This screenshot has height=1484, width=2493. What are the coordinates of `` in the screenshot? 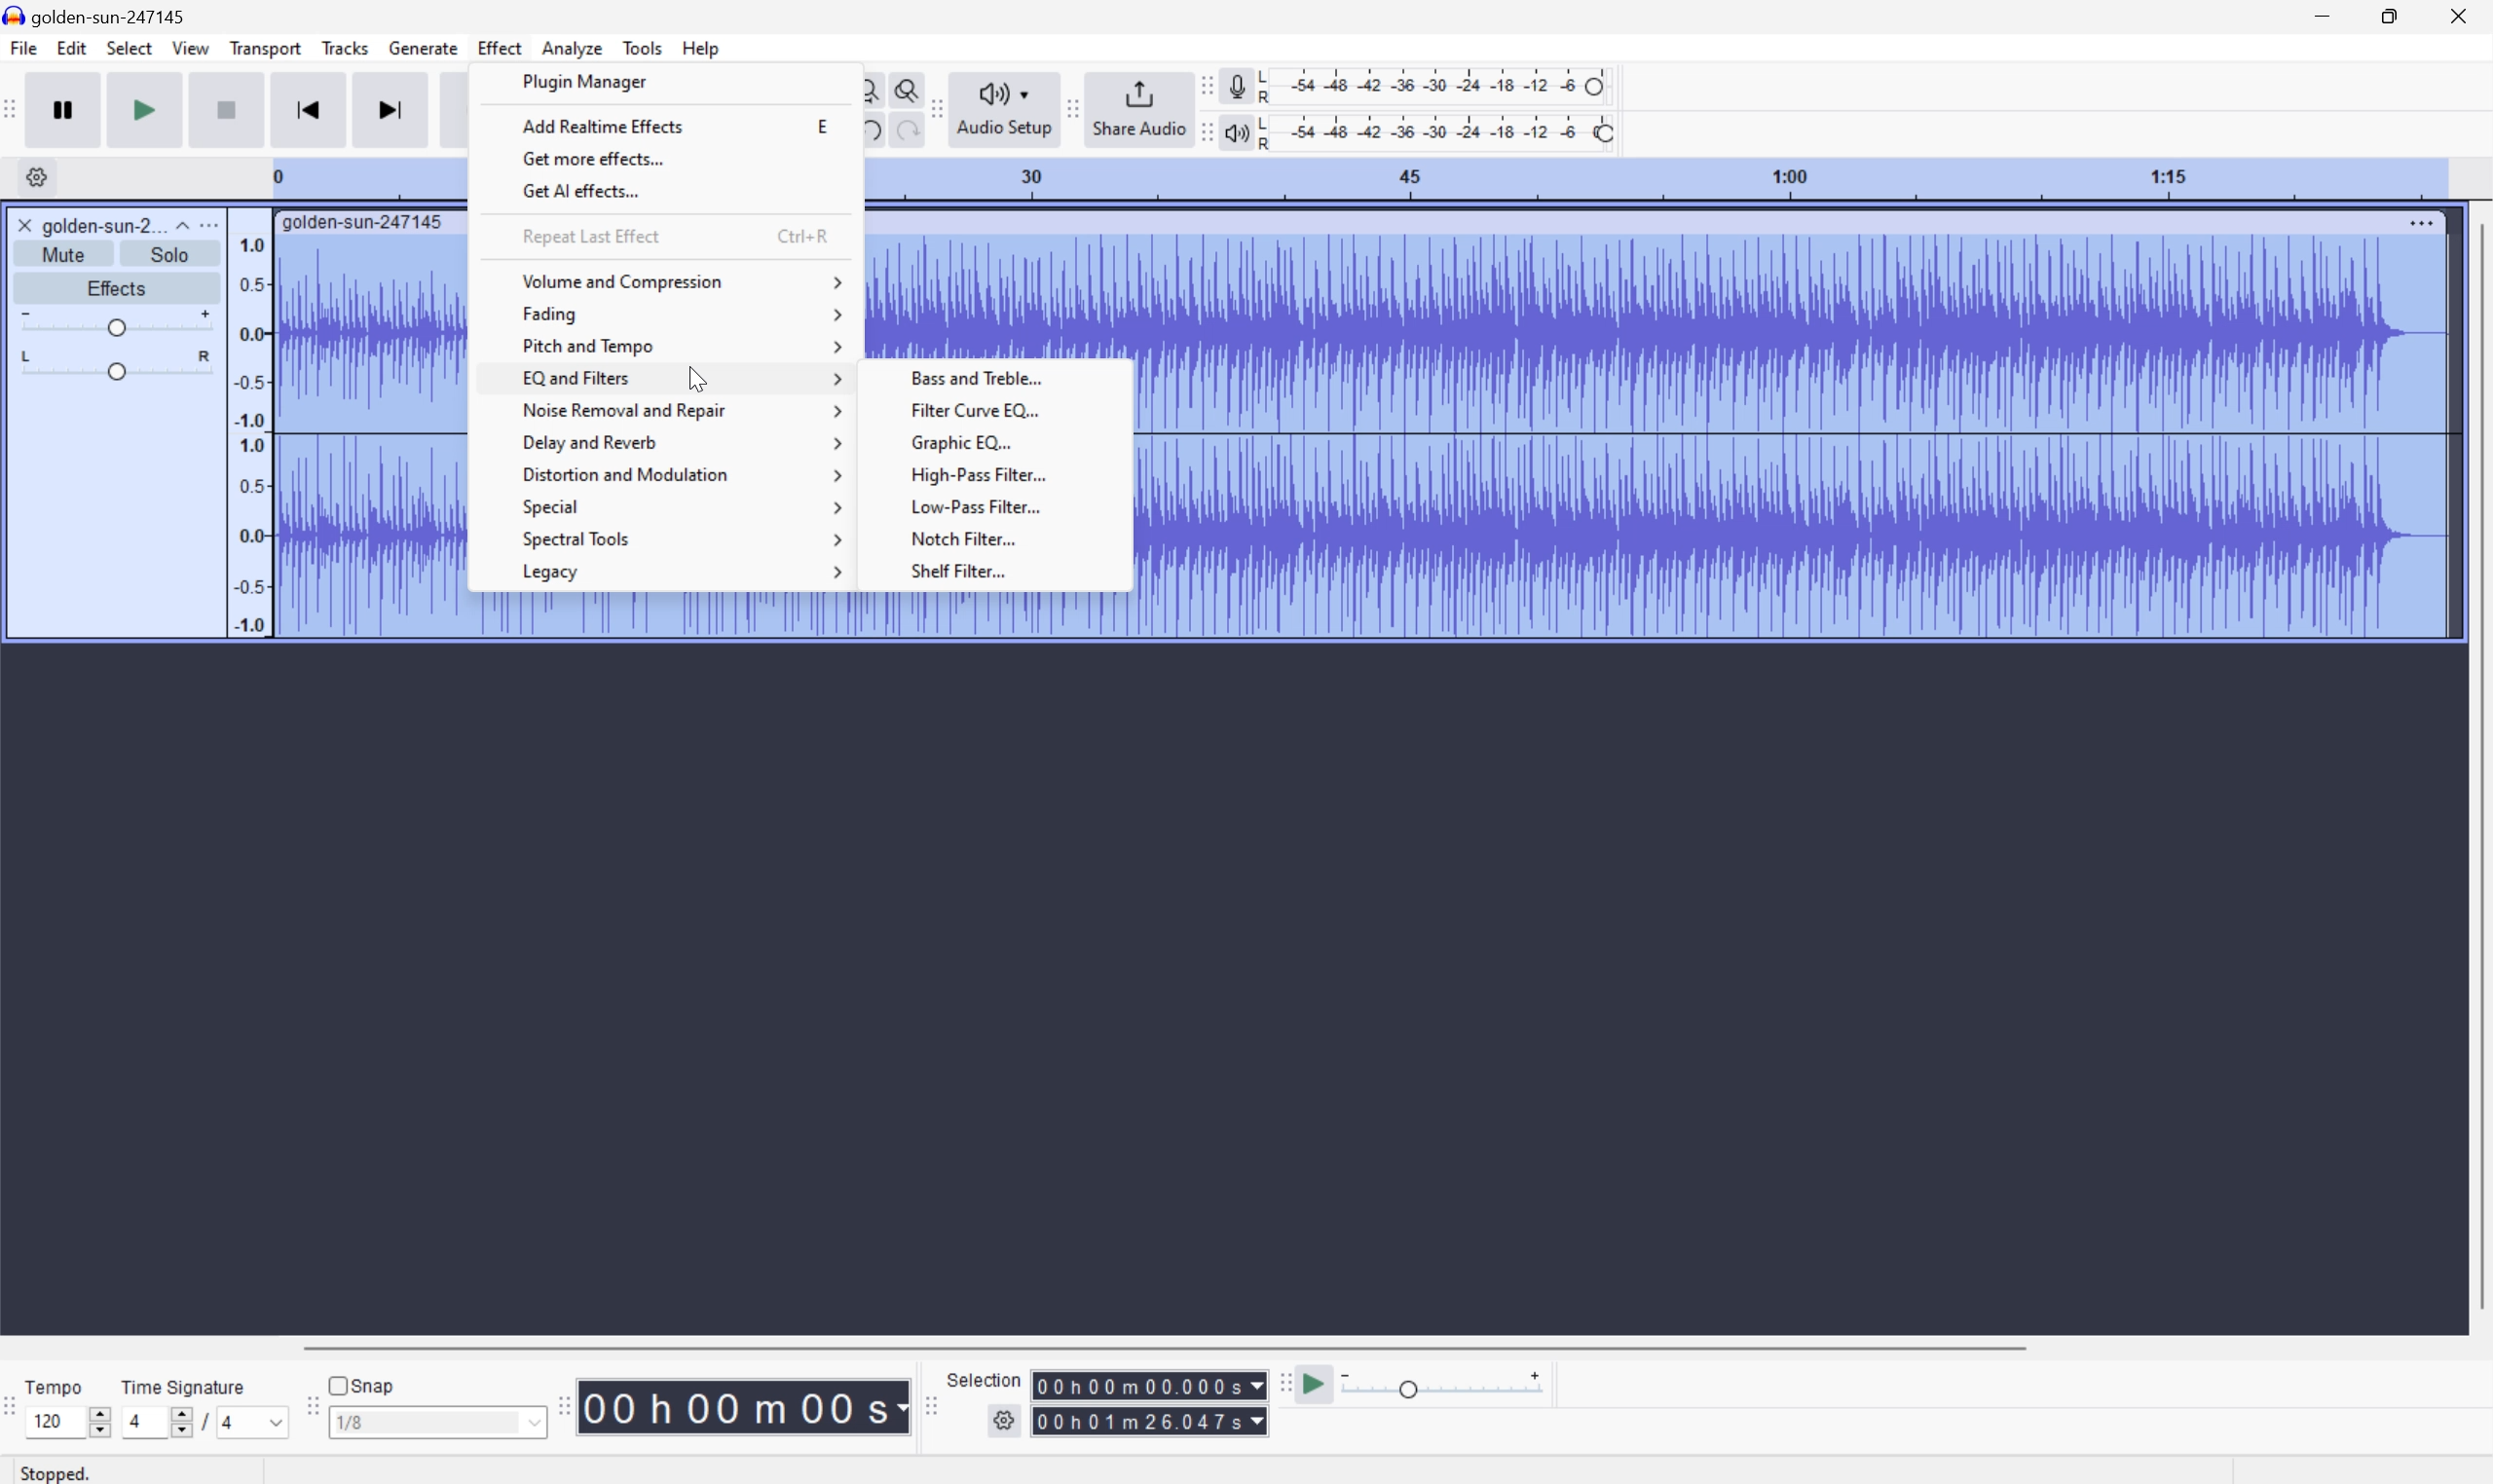 It's located at (901, 133).